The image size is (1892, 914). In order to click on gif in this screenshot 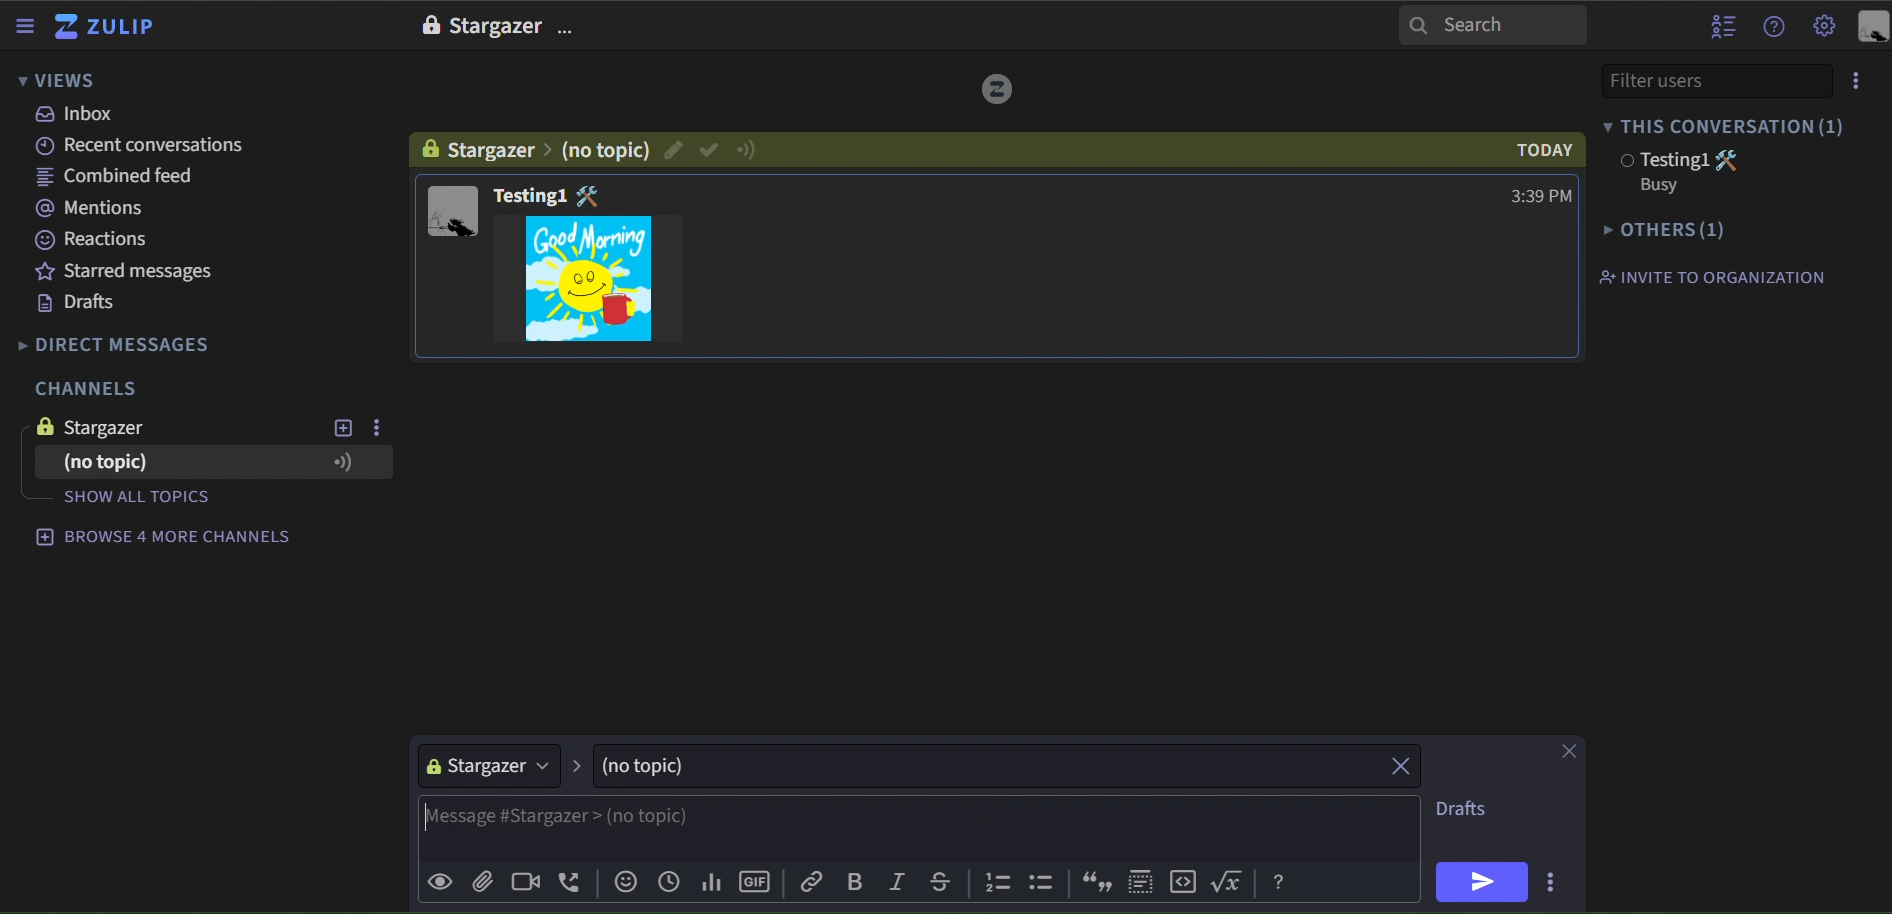, I will do `click(589, 279)`.